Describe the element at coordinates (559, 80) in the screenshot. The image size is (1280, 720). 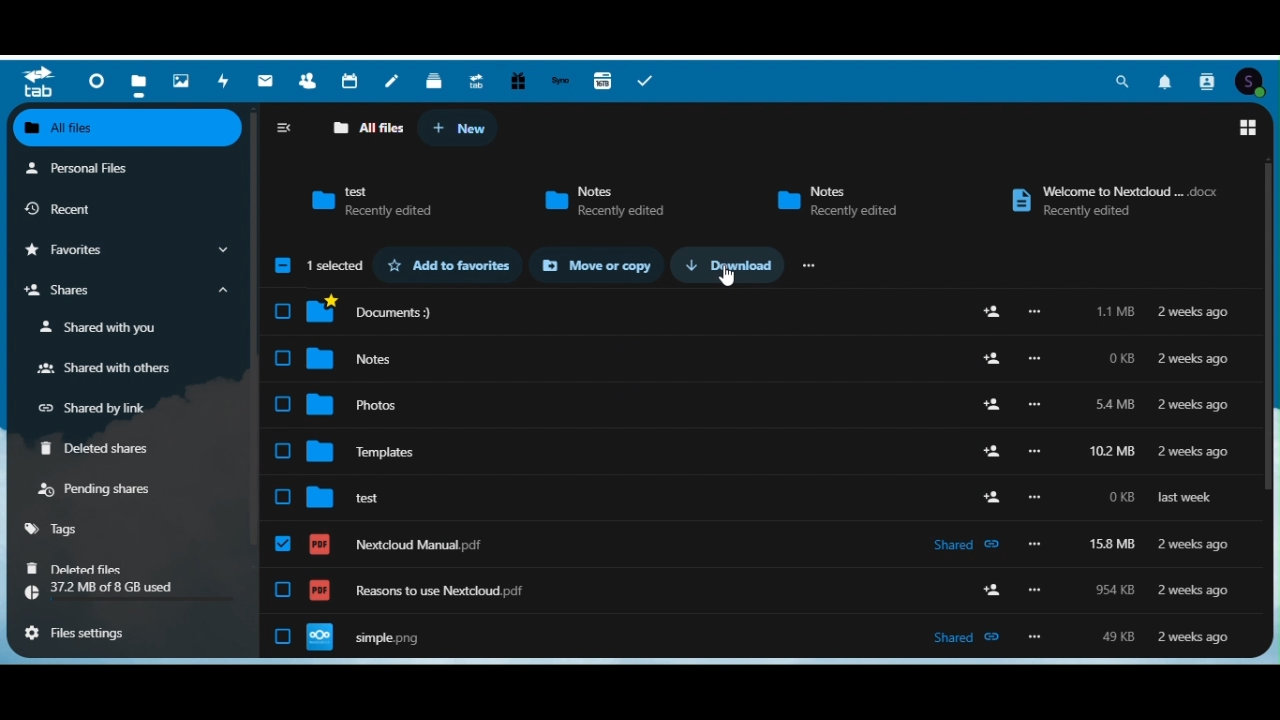
I see `Synology` at that location.